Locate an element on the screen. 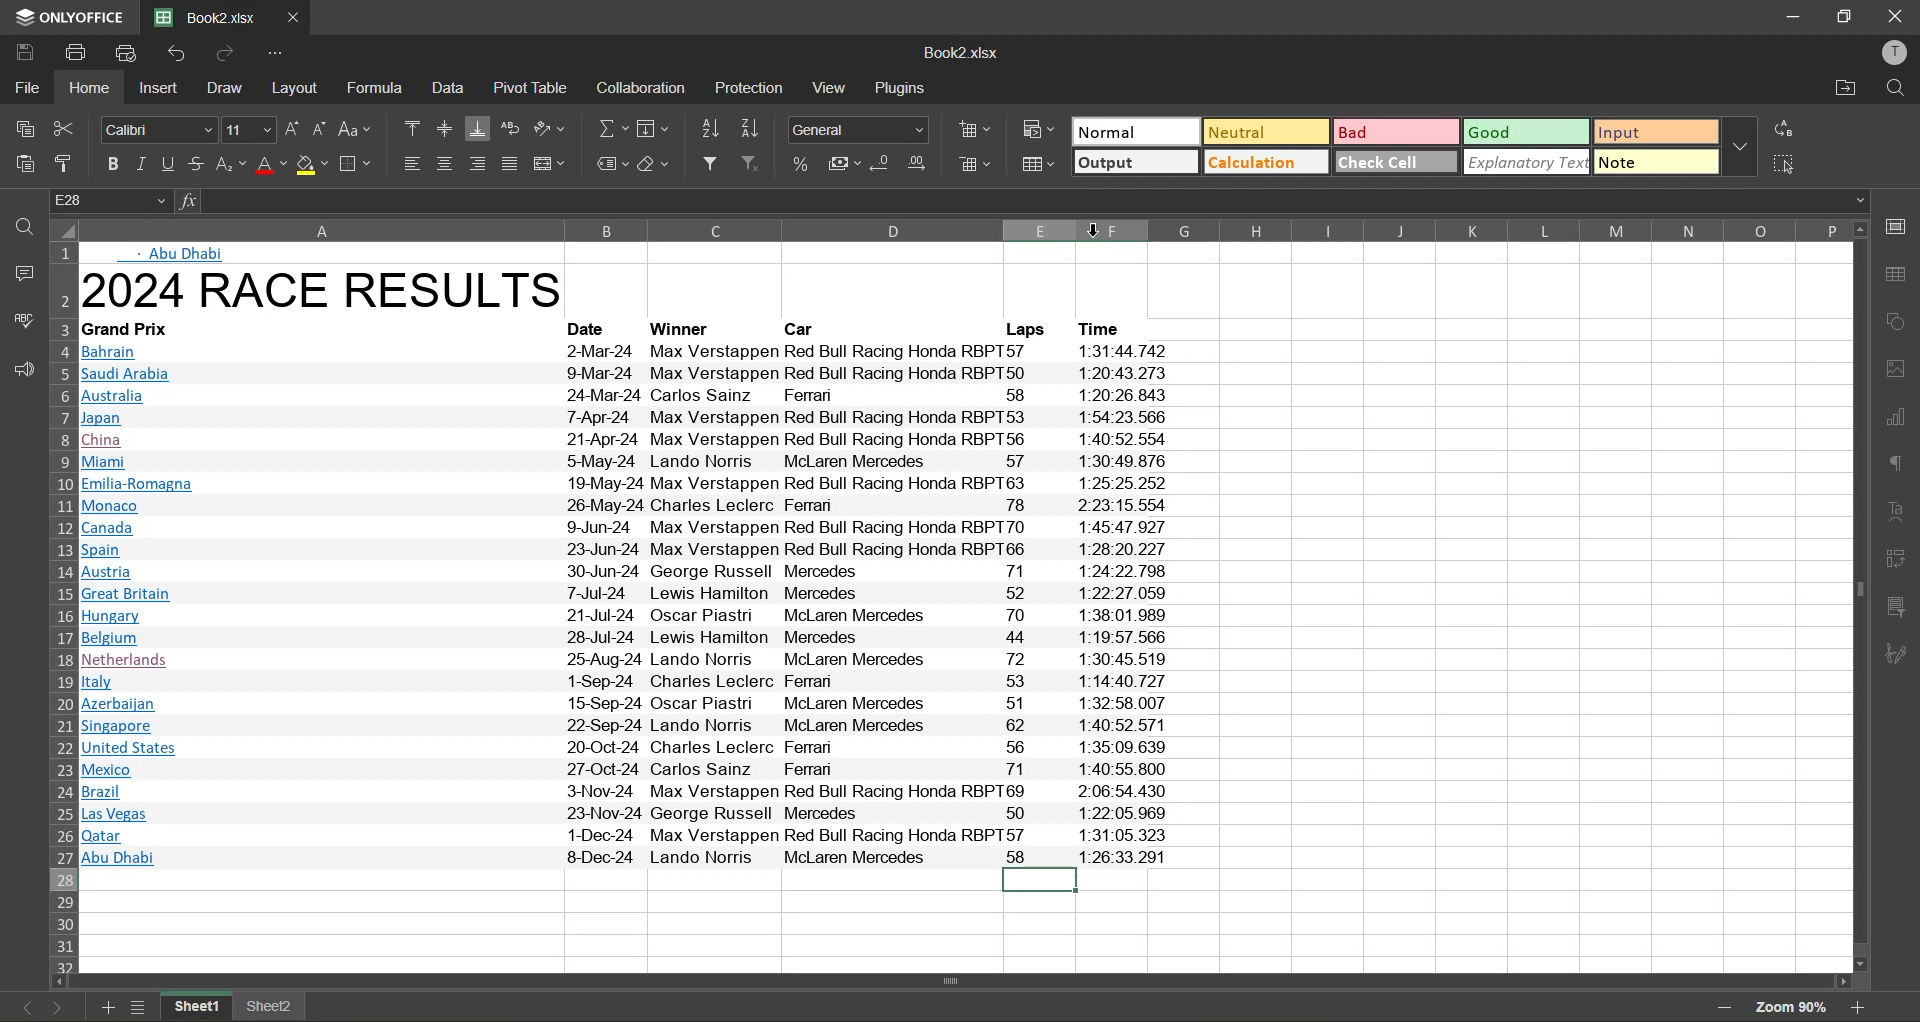 The width and height of the screenshot is (1920, 1022). align middle is located at coordinates (445, 127).